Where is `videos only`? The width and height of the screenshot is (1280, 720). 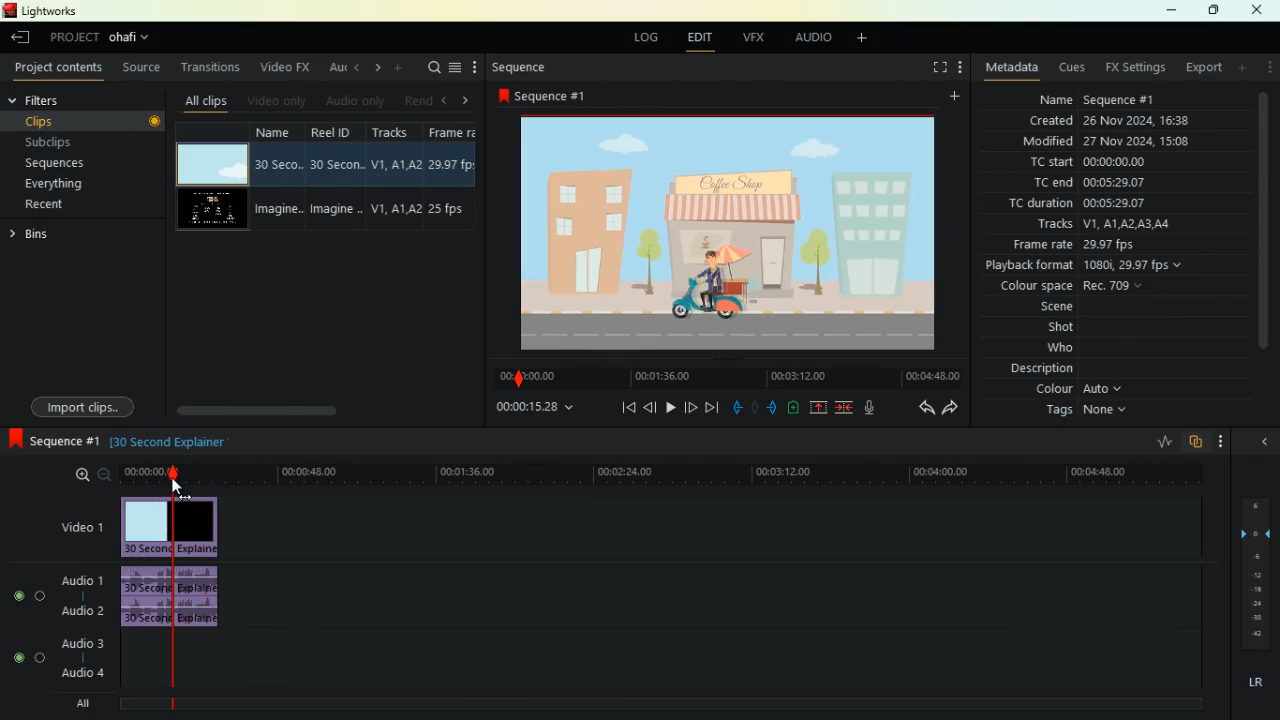 videos only is located at coordinates (279, 102).